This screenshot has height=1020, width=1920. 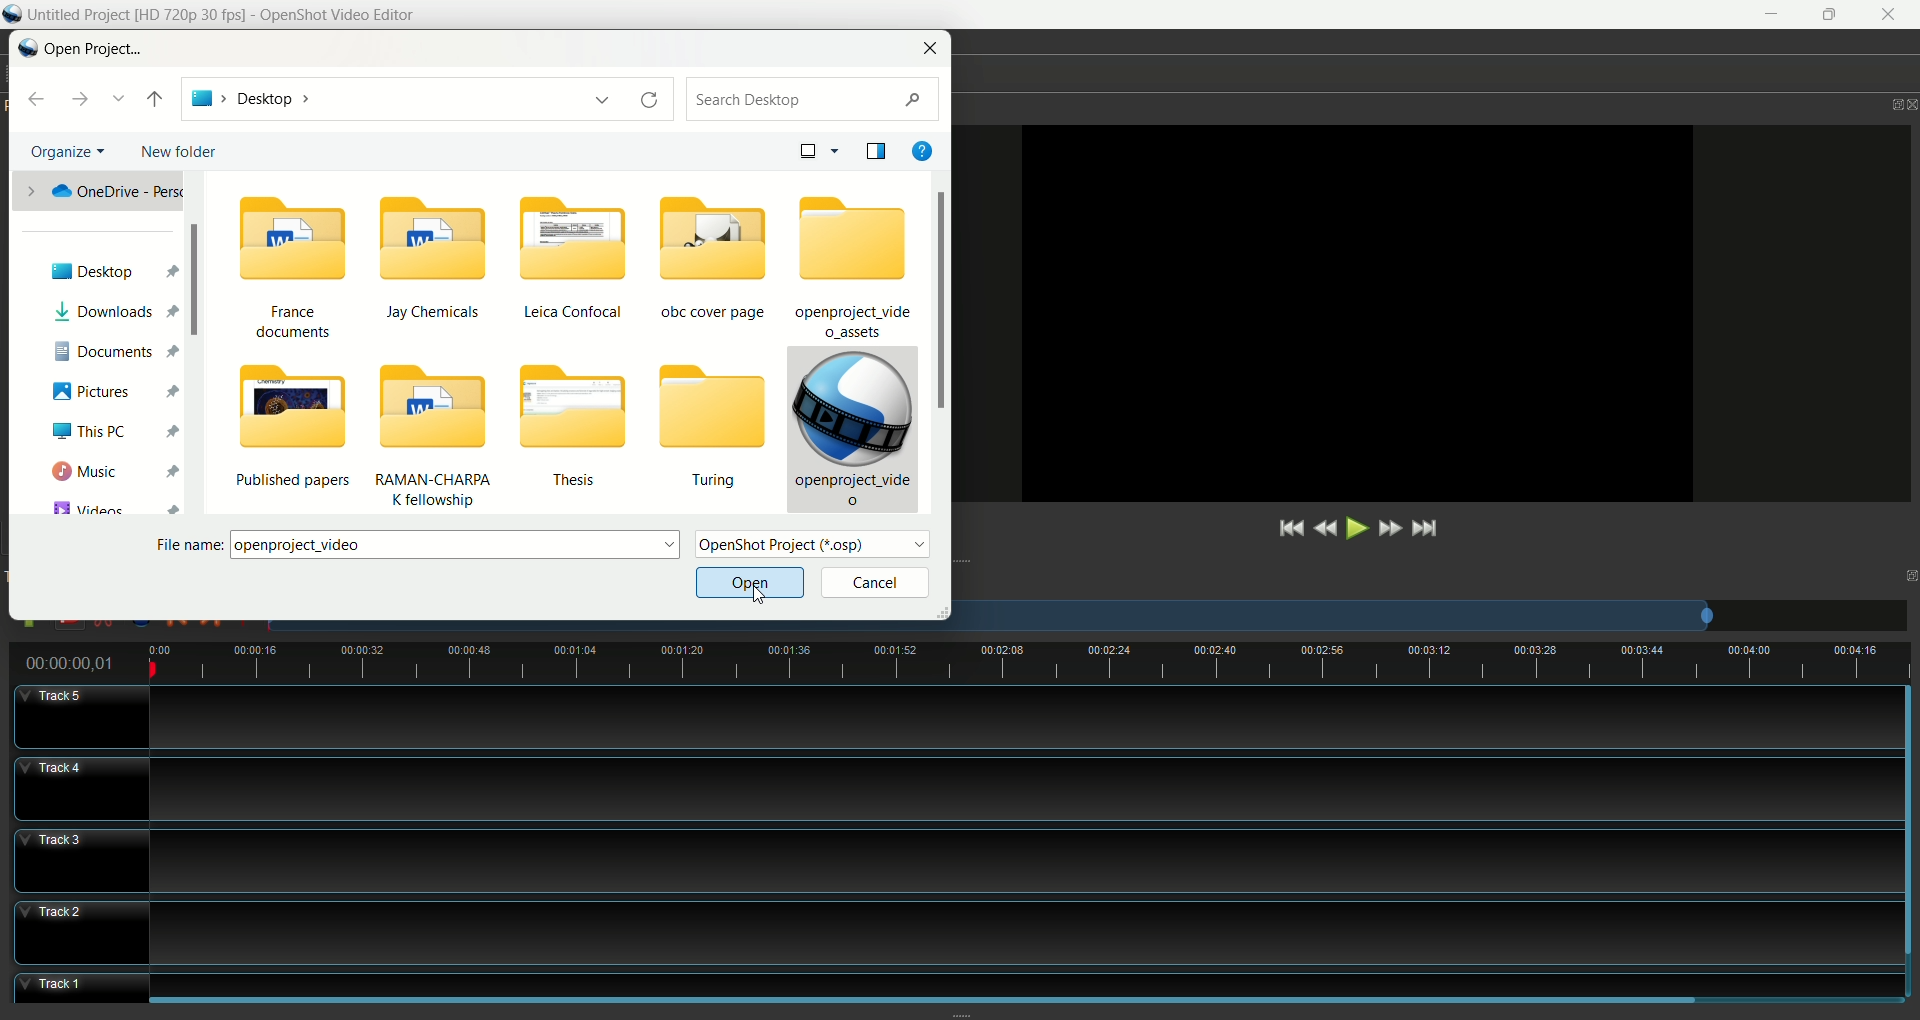 I want to click on OpenShotProject (*.osp), so click(x=817, y=547).